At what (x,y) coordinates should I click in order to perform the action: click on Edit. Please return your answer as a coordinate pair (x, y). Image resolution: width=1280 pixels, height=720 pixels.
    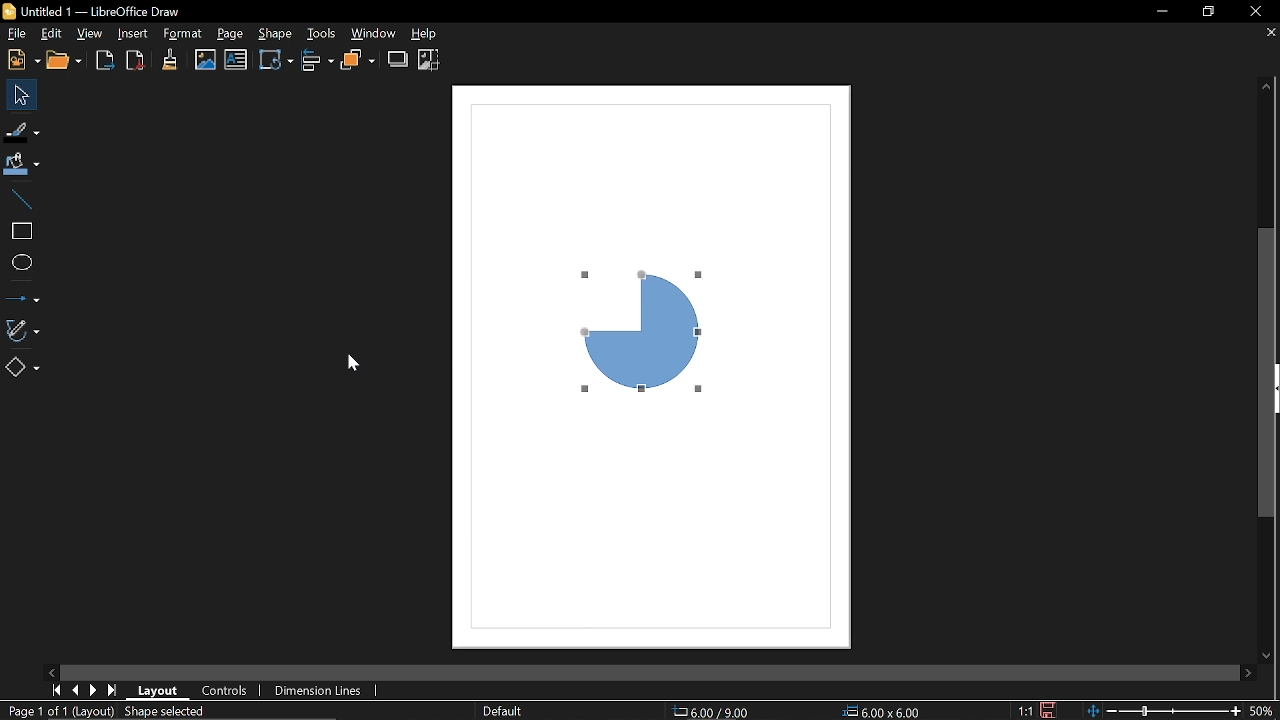
    Looking at the image, I should click on (51, 32).